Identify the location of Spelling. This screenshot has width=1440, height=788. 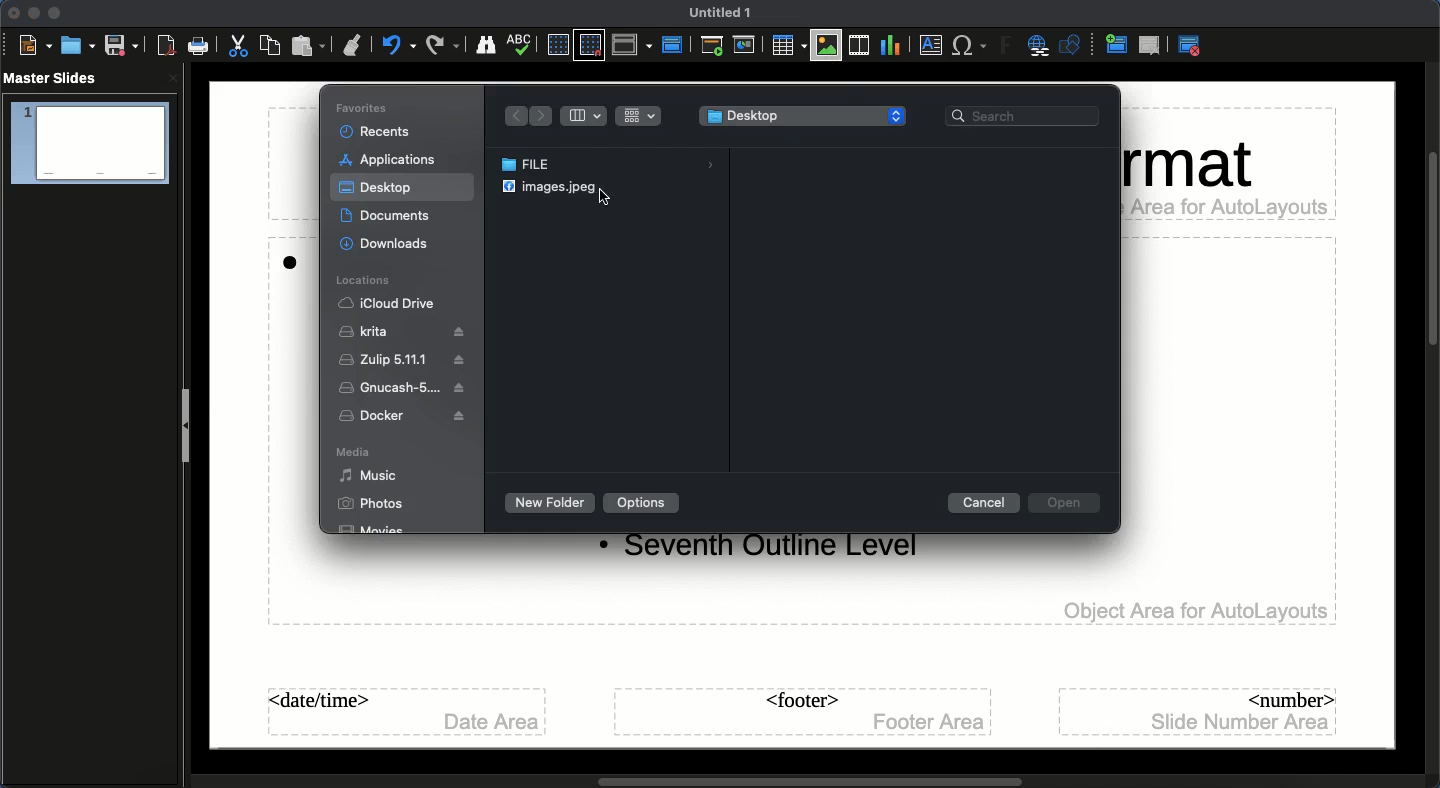
(522, 43).